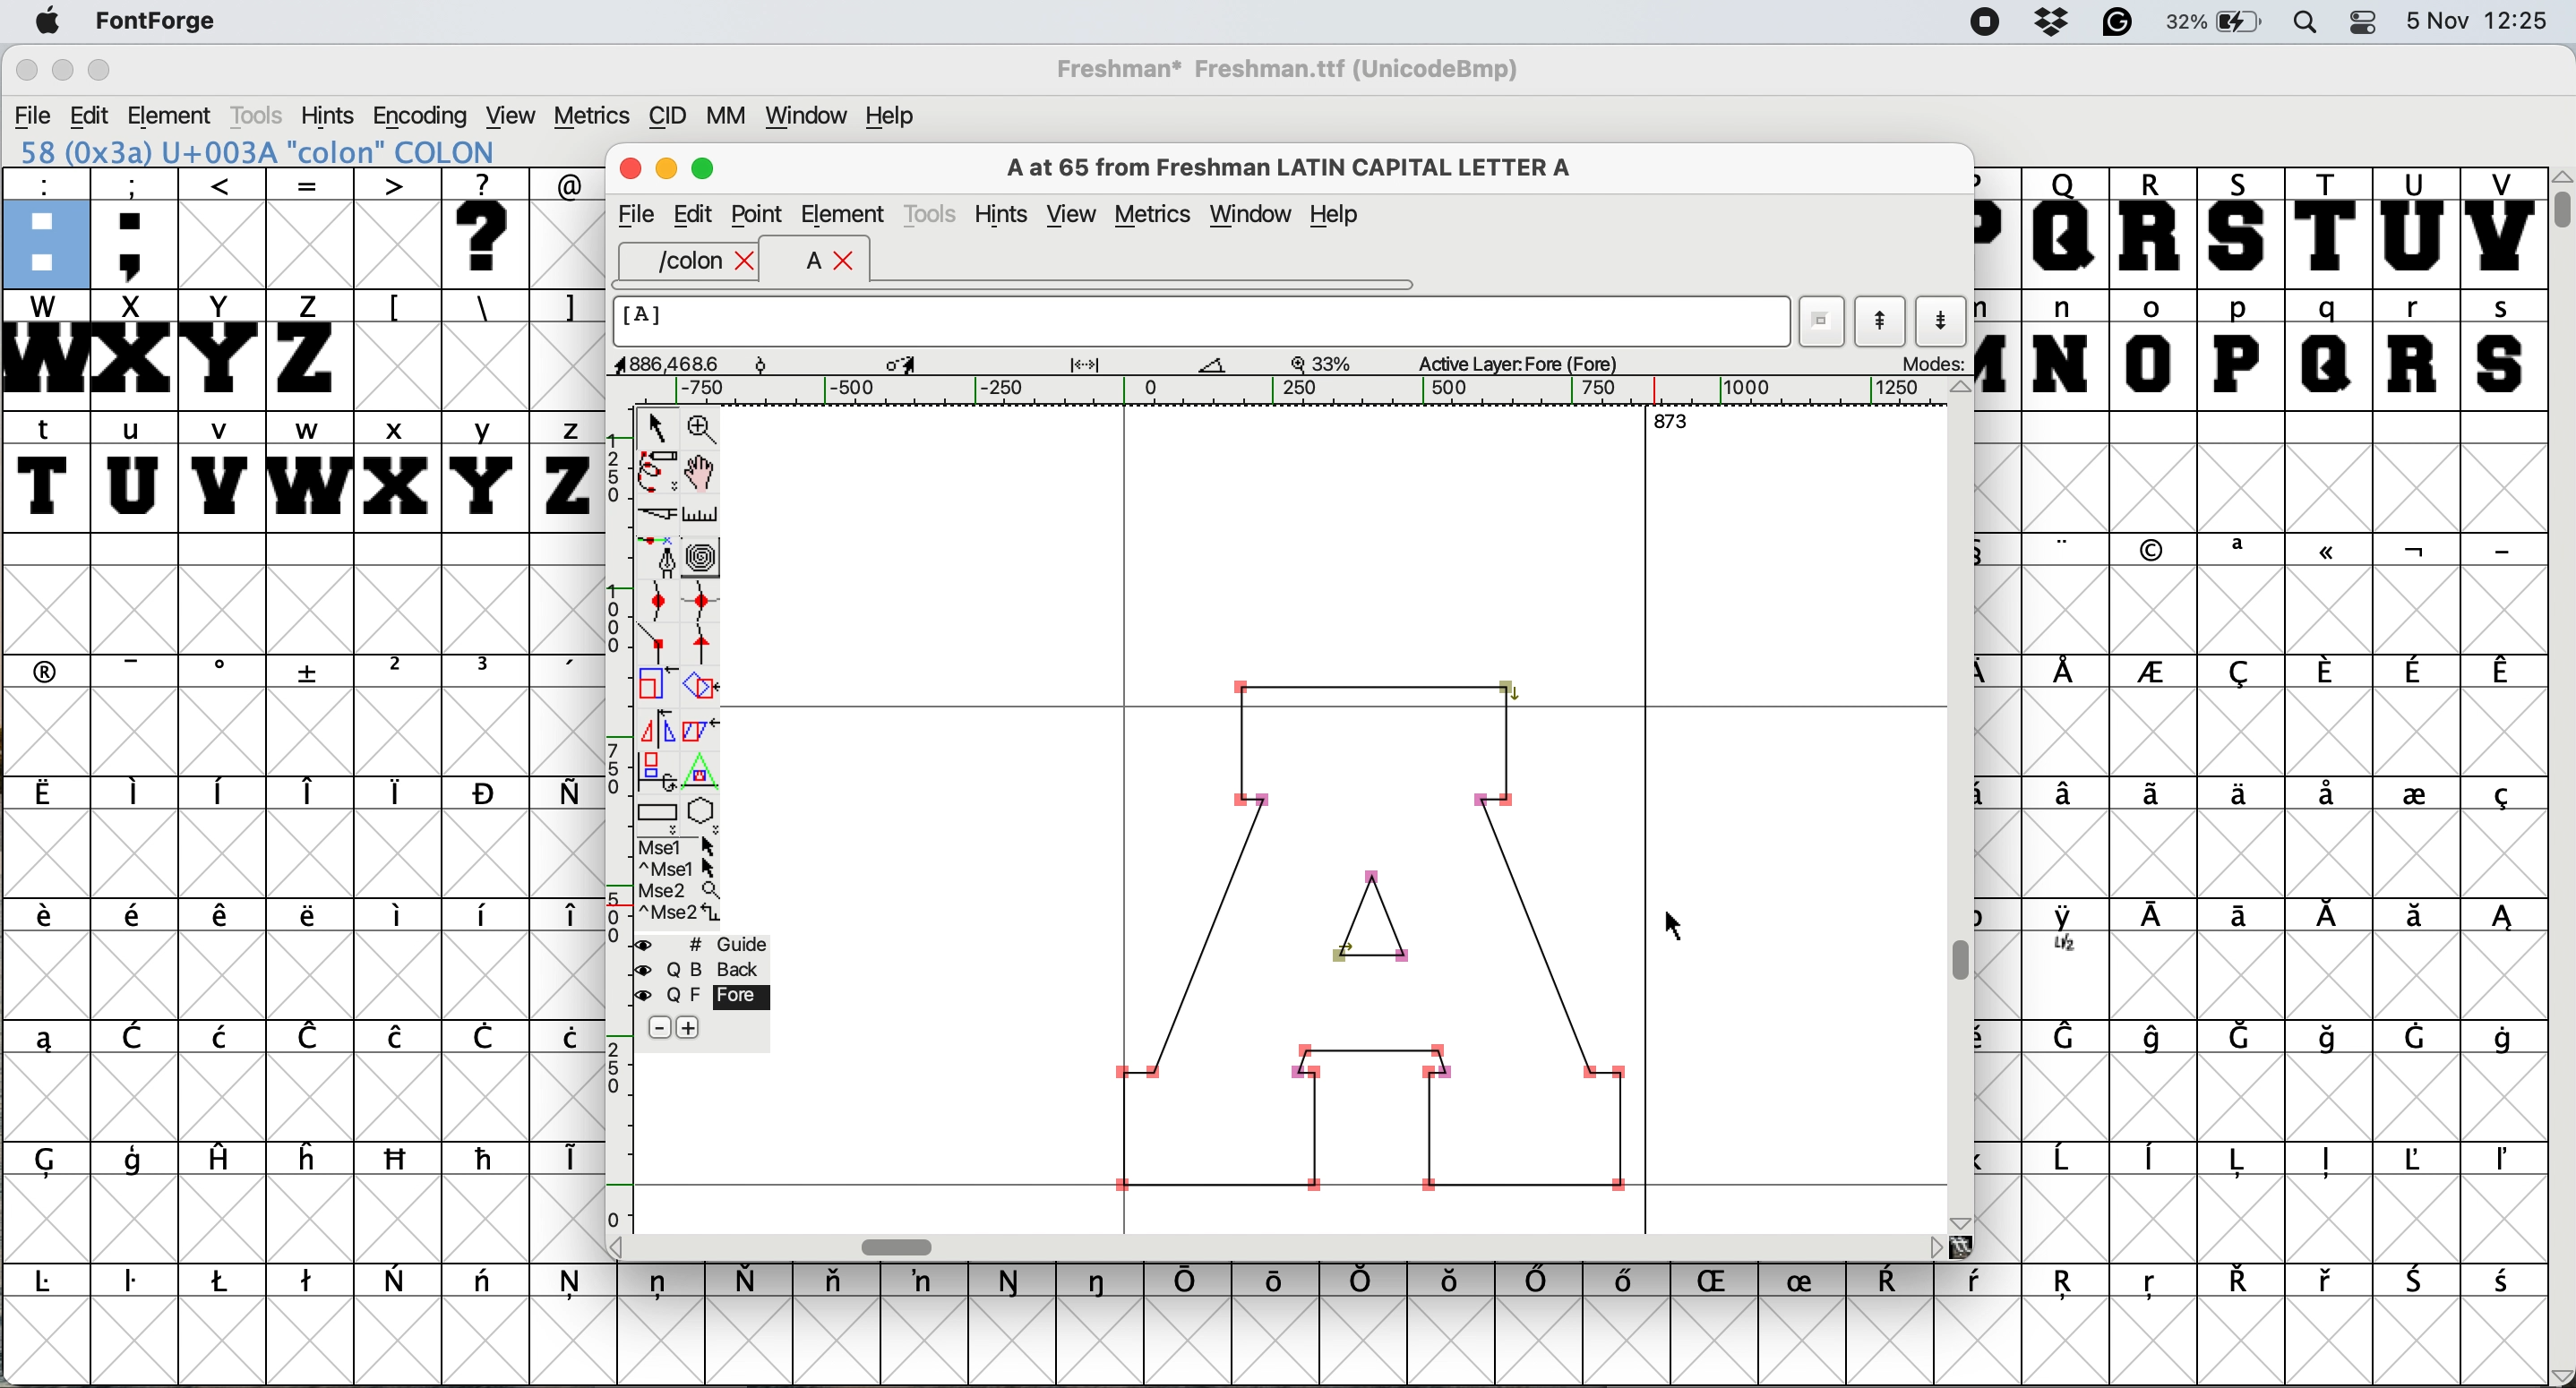 Image resolution: width=2576 pixels, height=1388 pixels. I want to click on symbol, so click(564, 794).